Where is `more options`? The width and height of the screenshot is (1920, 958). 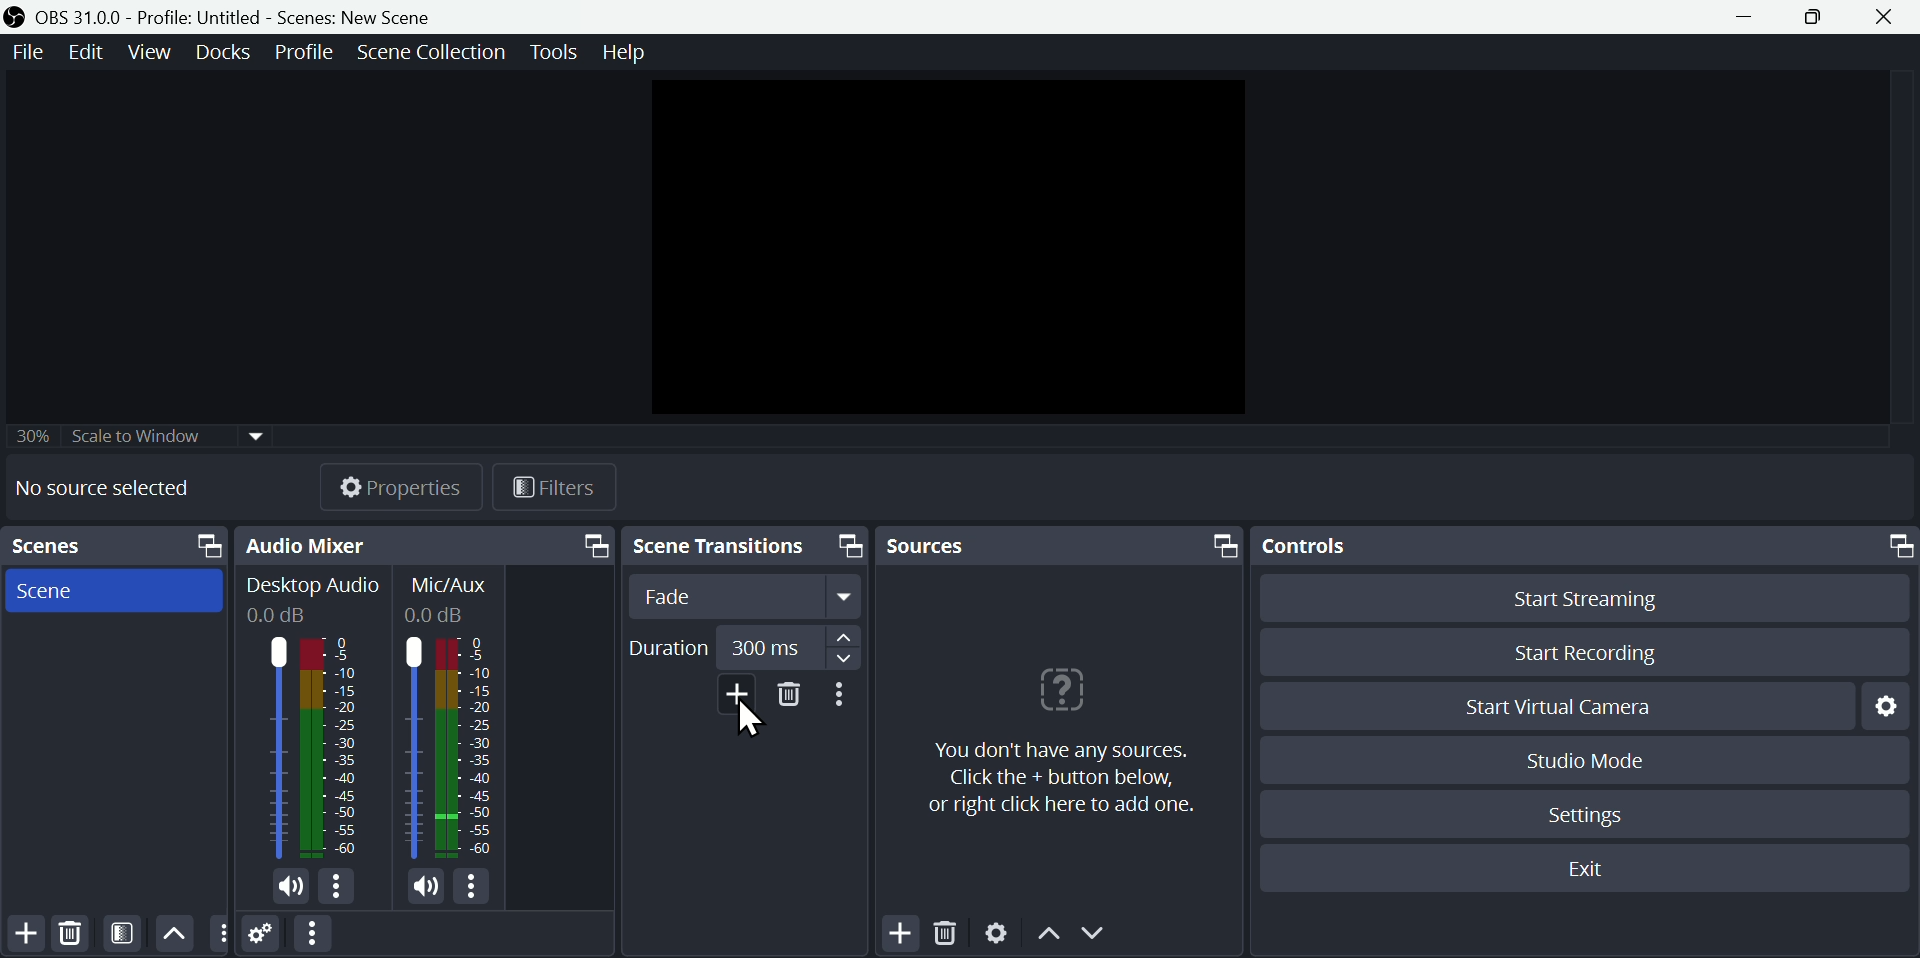 more options is located at coordinates (341, 888).